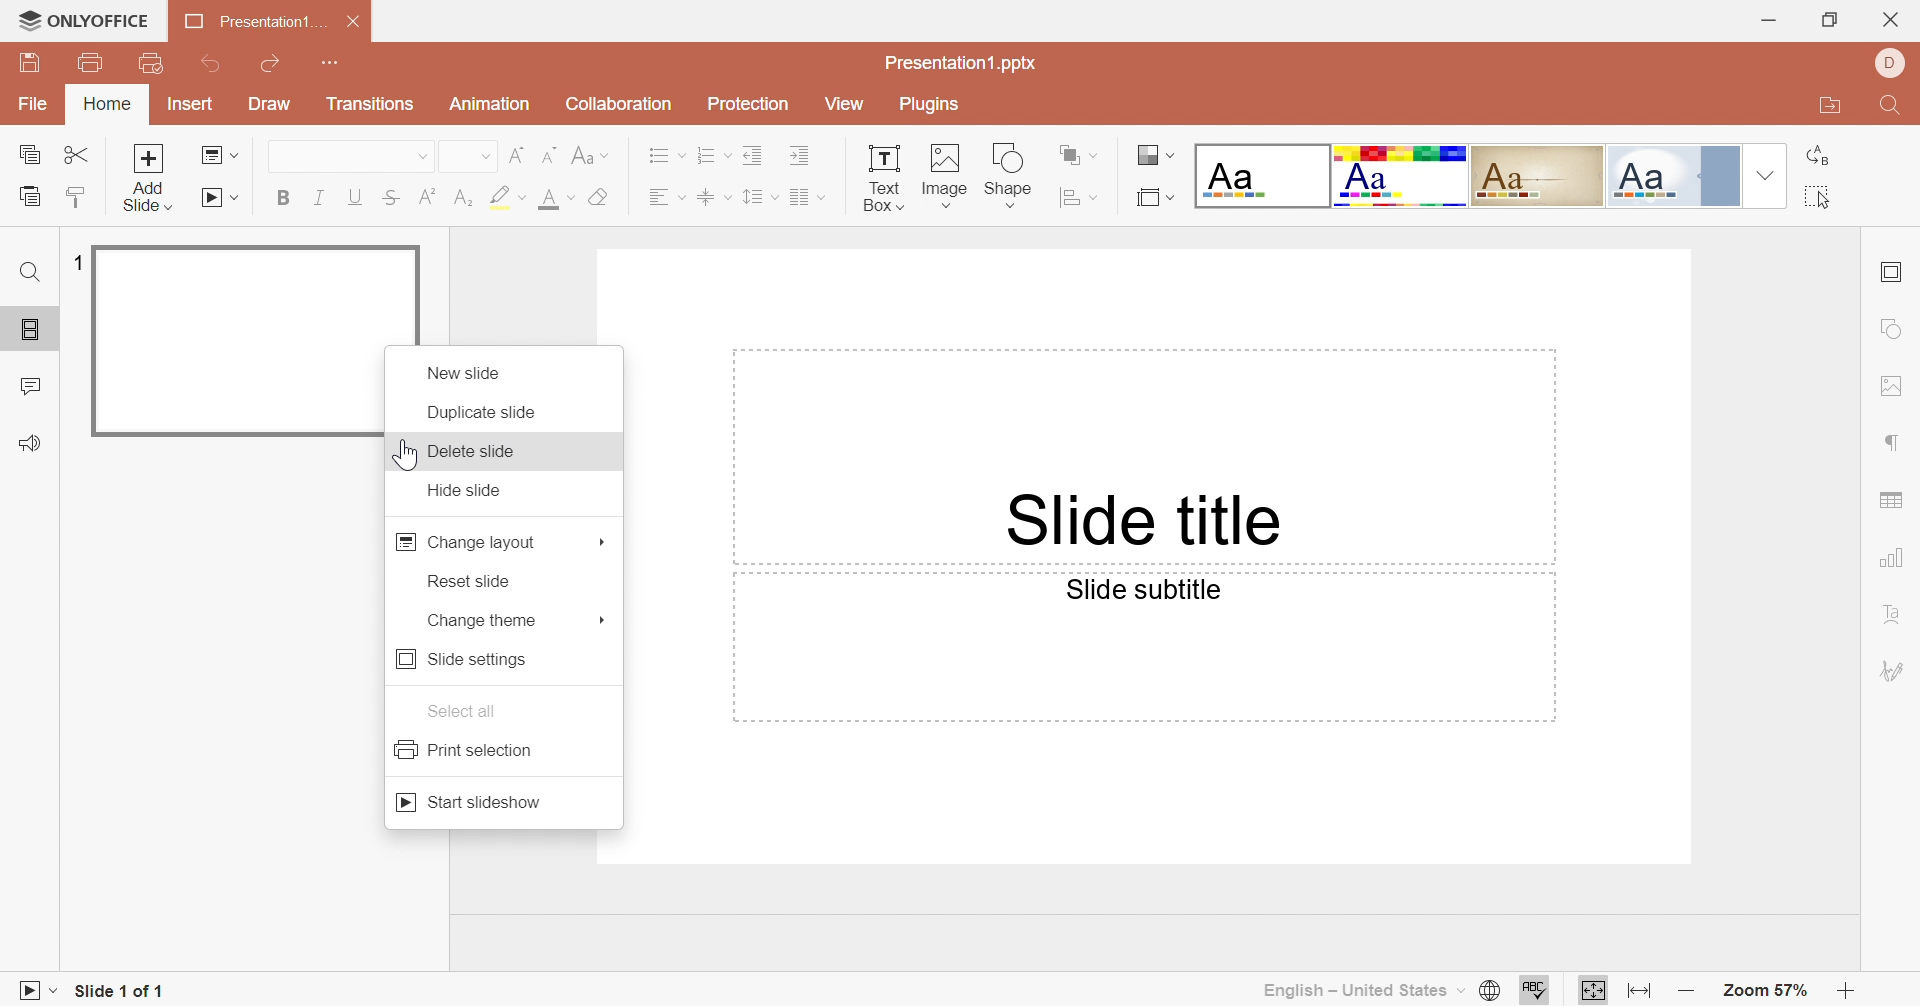  What do you see at coordinates (36, 102) in the screenshot?
I see `File` at bounding box center [36, 102].